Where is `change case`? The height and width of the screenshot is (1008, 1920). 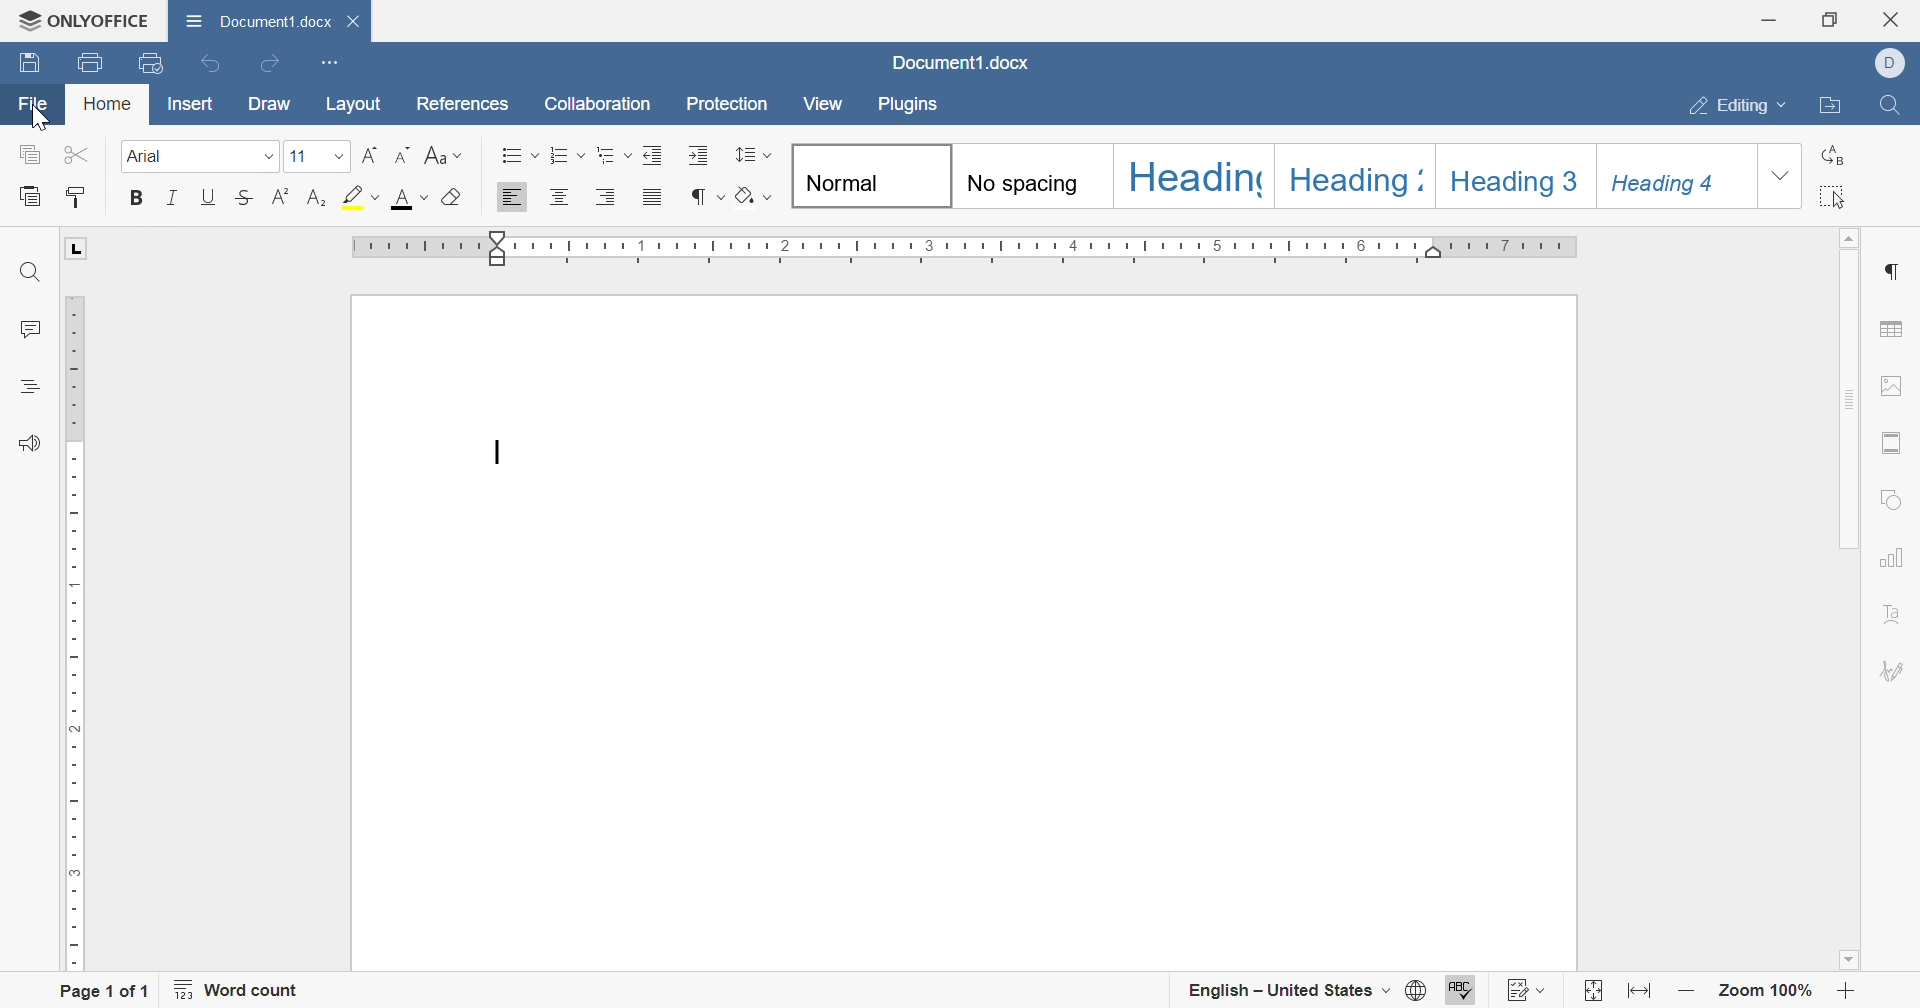
change case is located at coordinates (444, 153).